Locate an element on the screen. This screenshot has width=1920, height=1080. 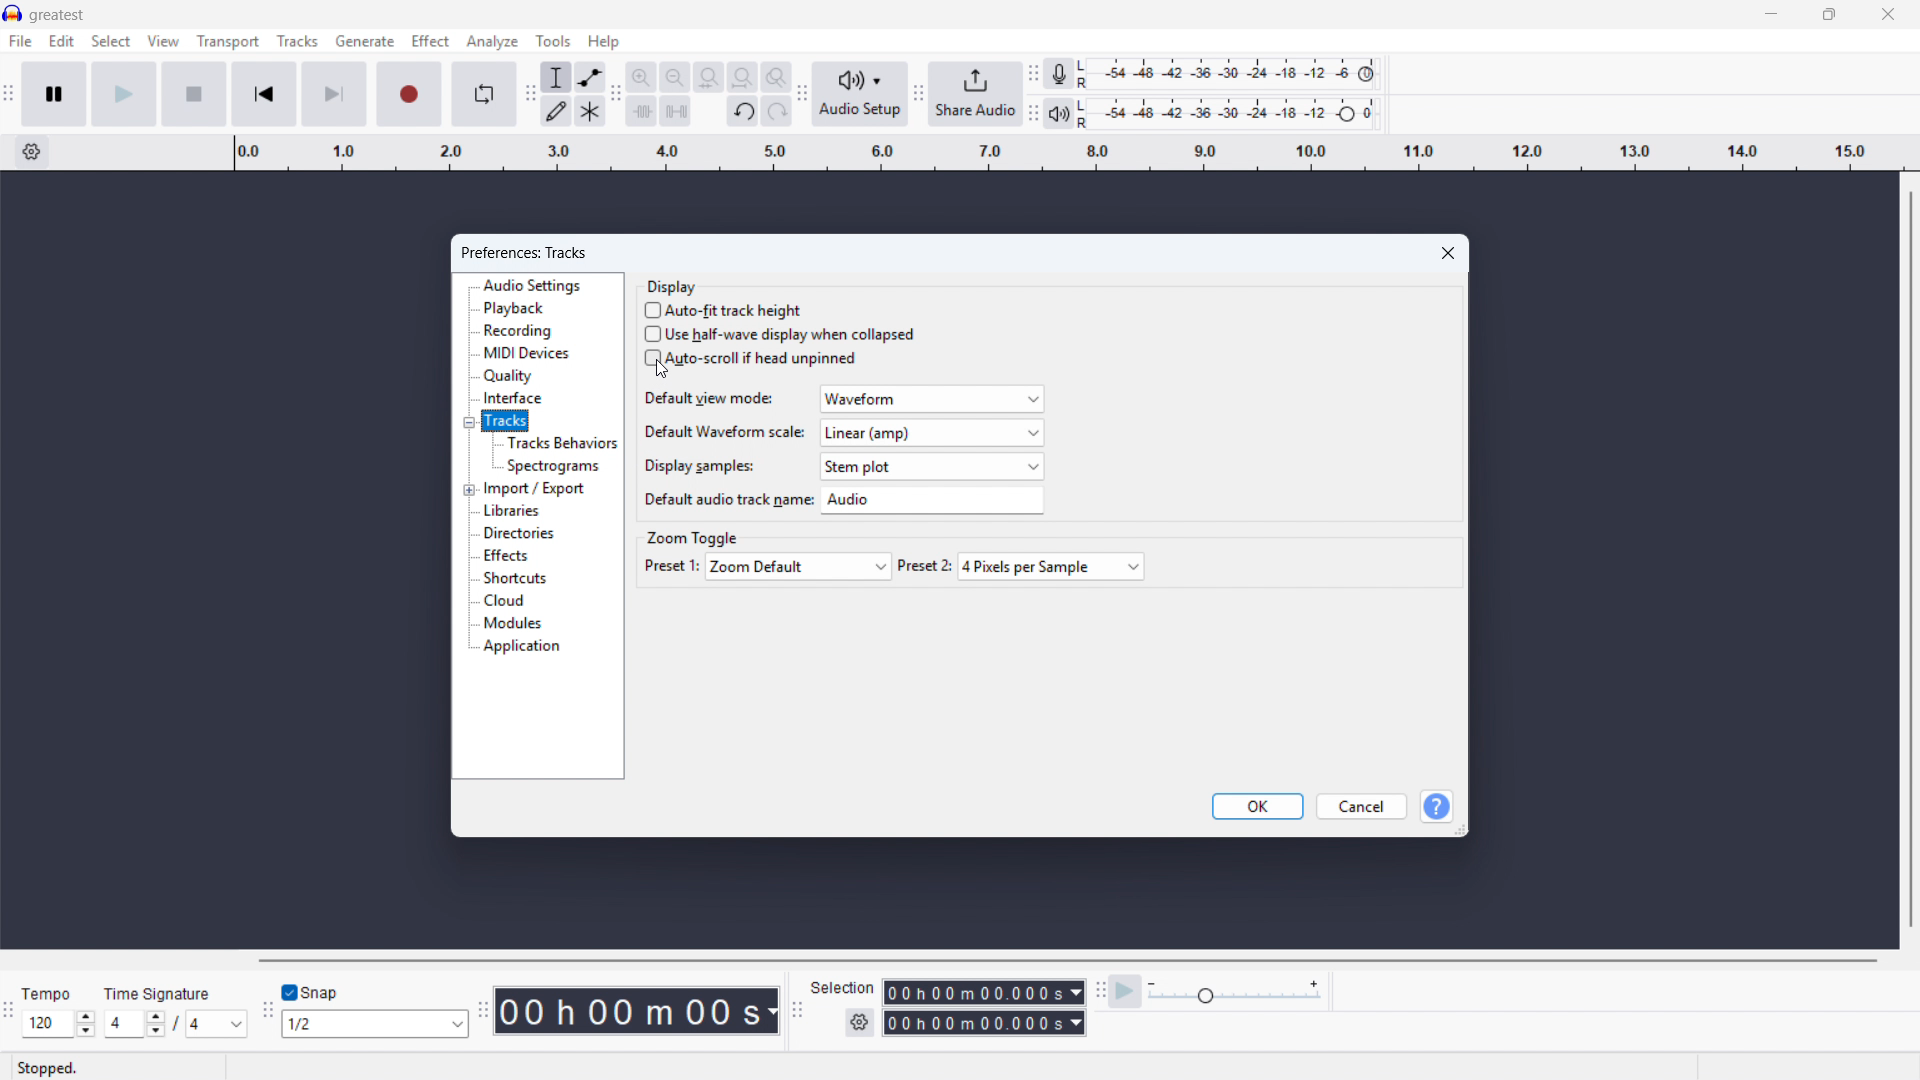
Modules  is located at coordinates (512, 624).